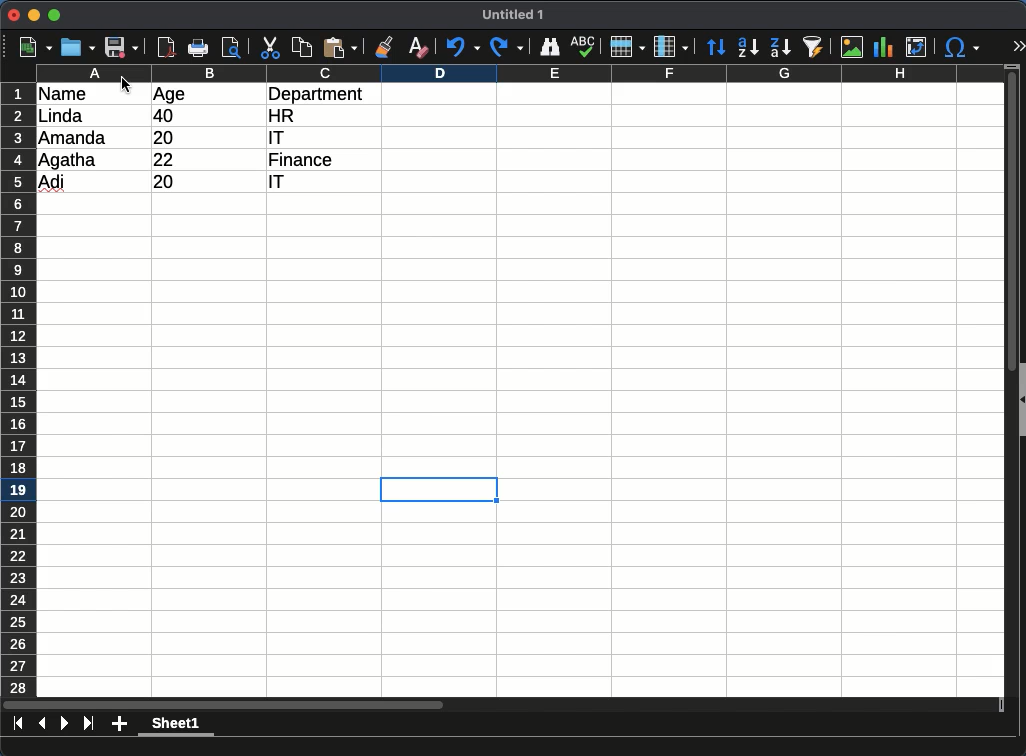 This screenshot has width=1026, height=756. I want to click on department , so click(317, 93).